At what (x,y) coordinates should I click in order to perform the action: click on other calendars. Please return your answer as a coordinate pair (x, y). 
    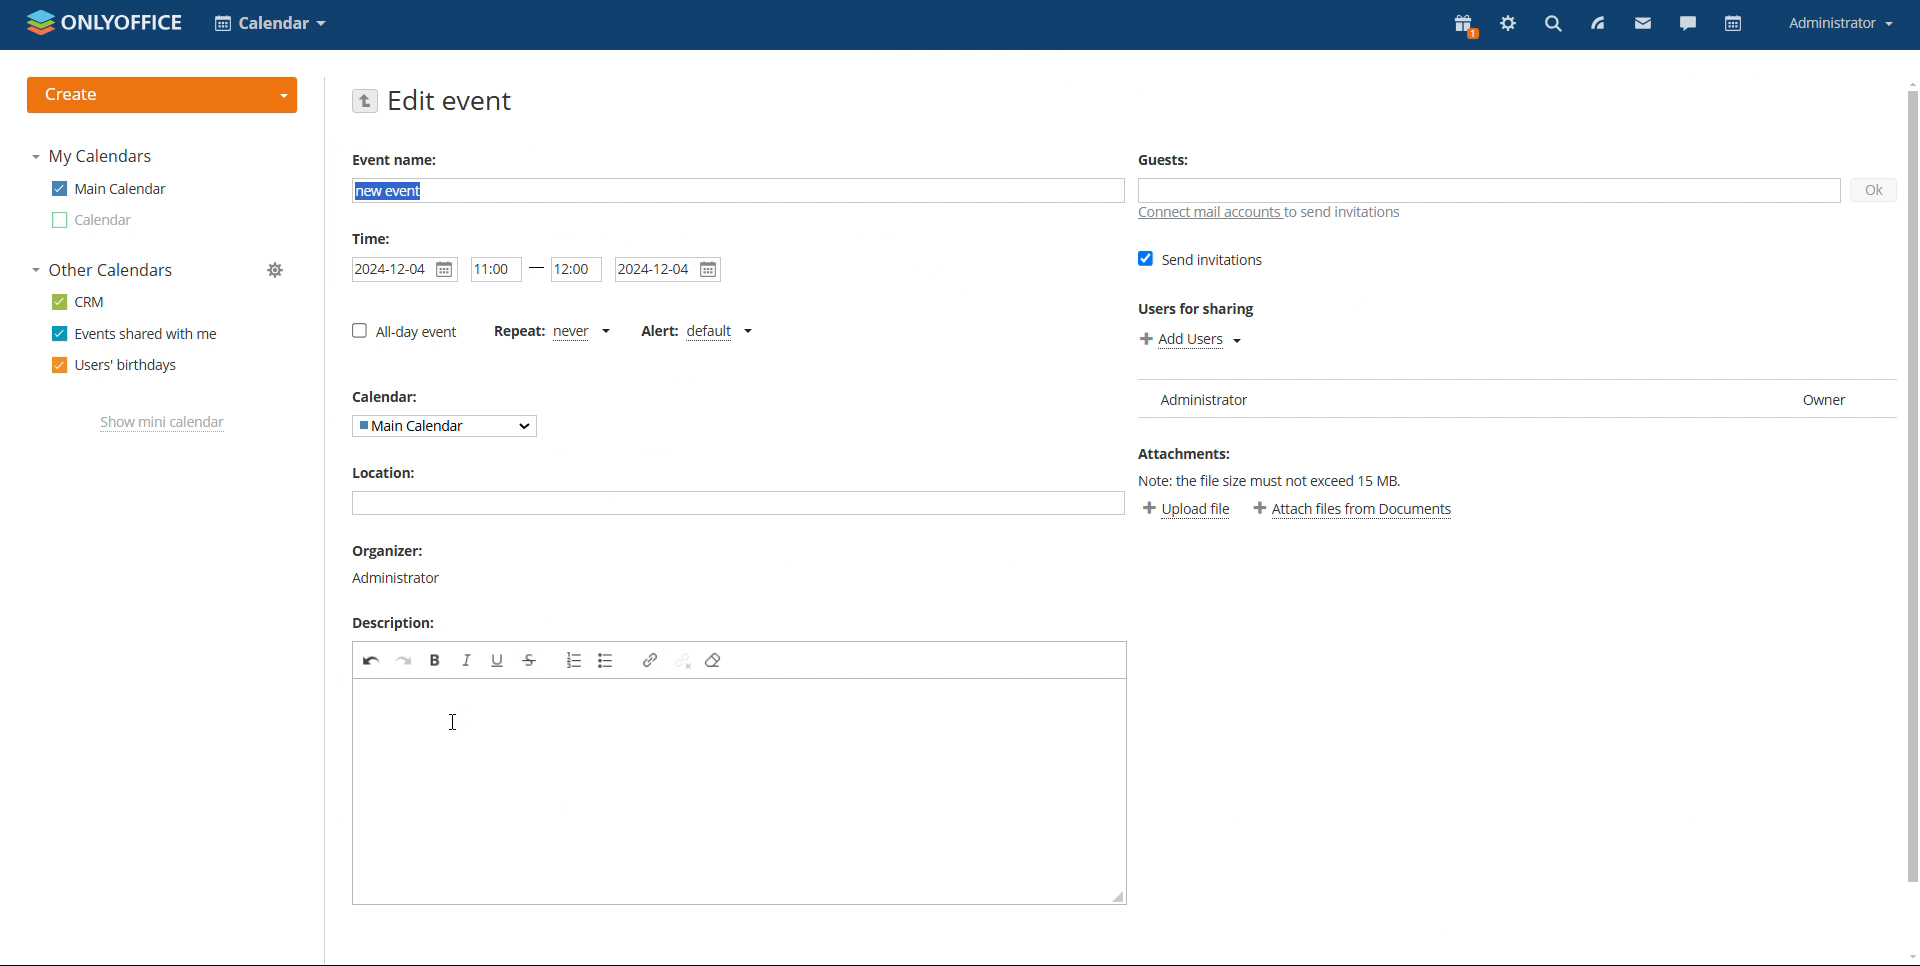
    Looking at the image, I should click on (103, 271).